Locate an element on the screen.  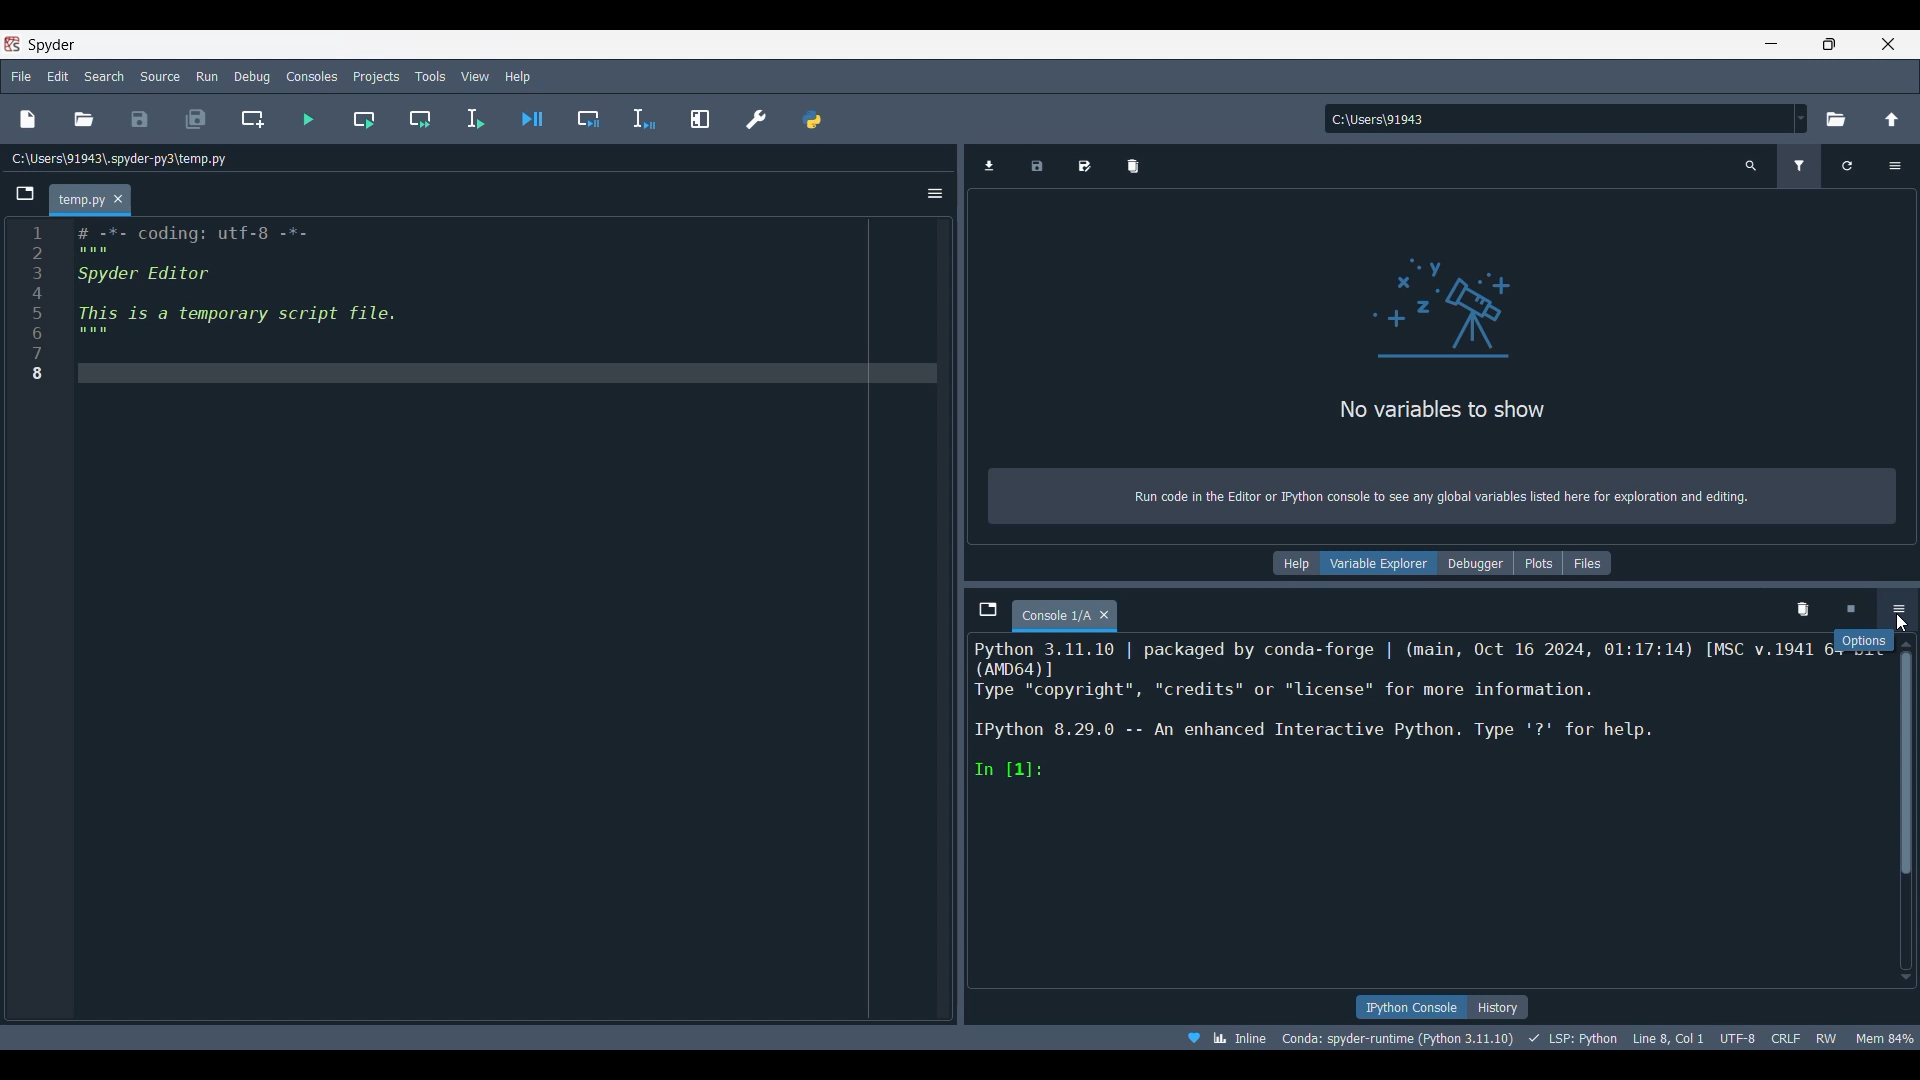
Options, highlighted by cursor is located at coordinates (1897, 611).